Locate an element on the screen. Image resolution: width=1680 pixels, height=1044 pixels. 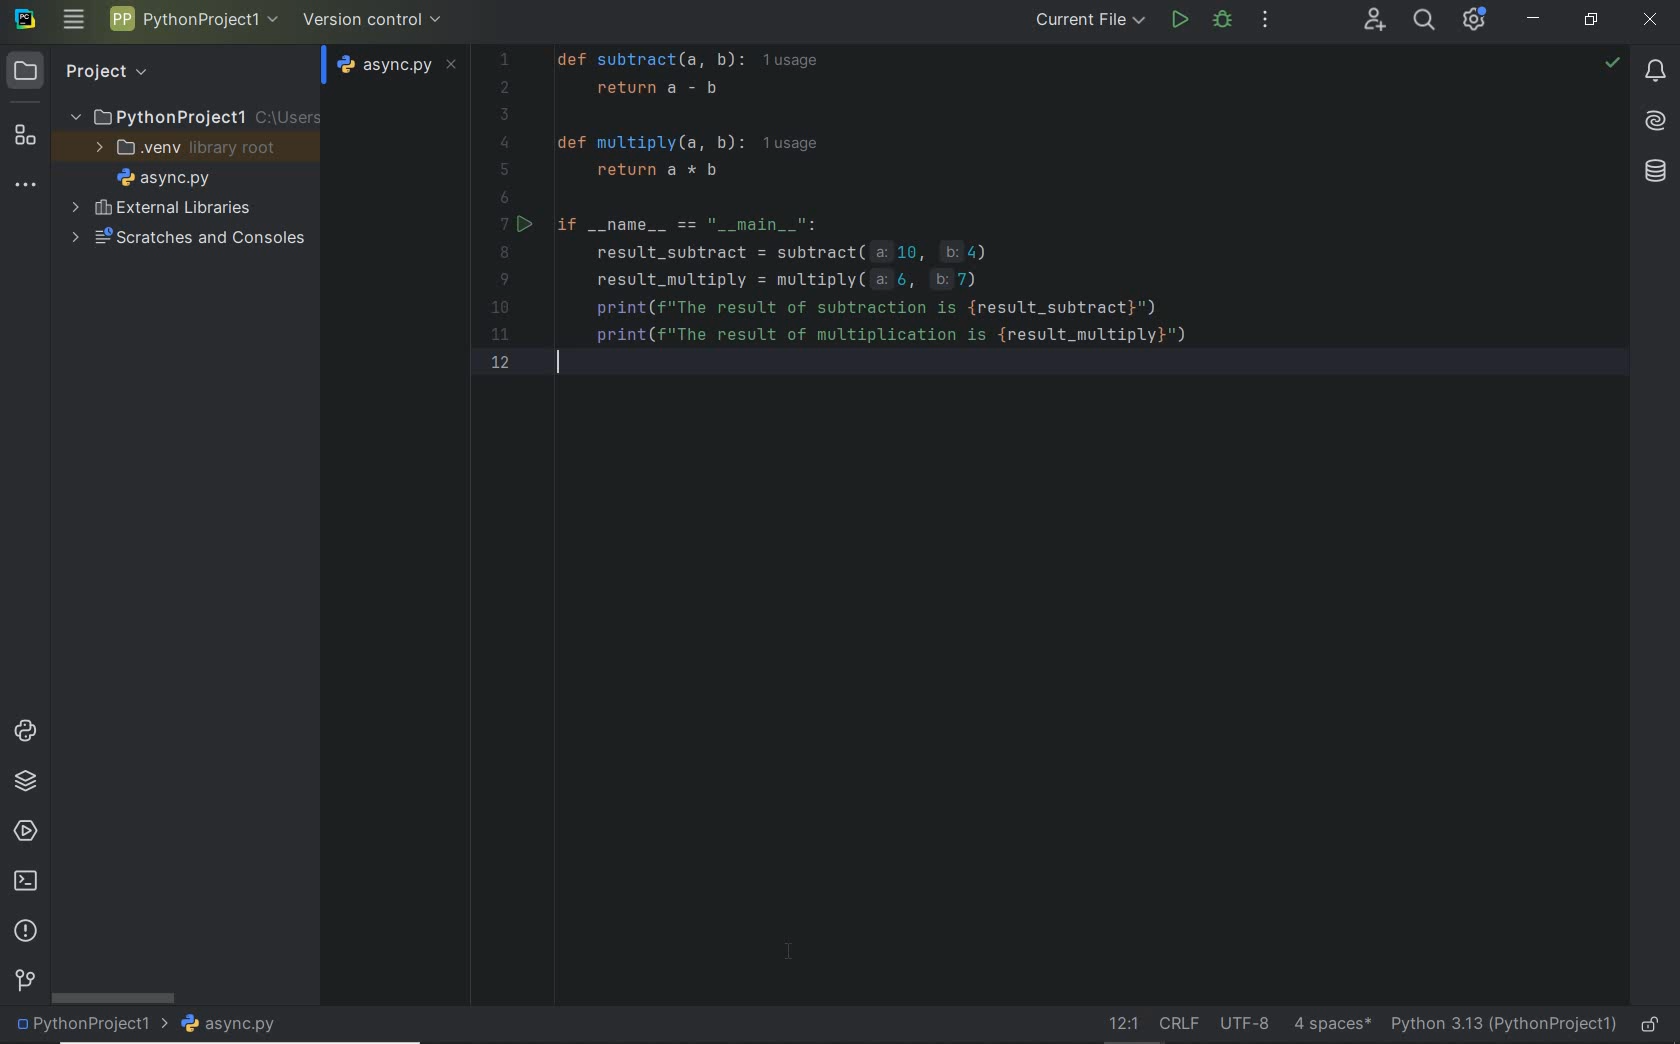
file encoding is located at coordinates (1245, 1022).